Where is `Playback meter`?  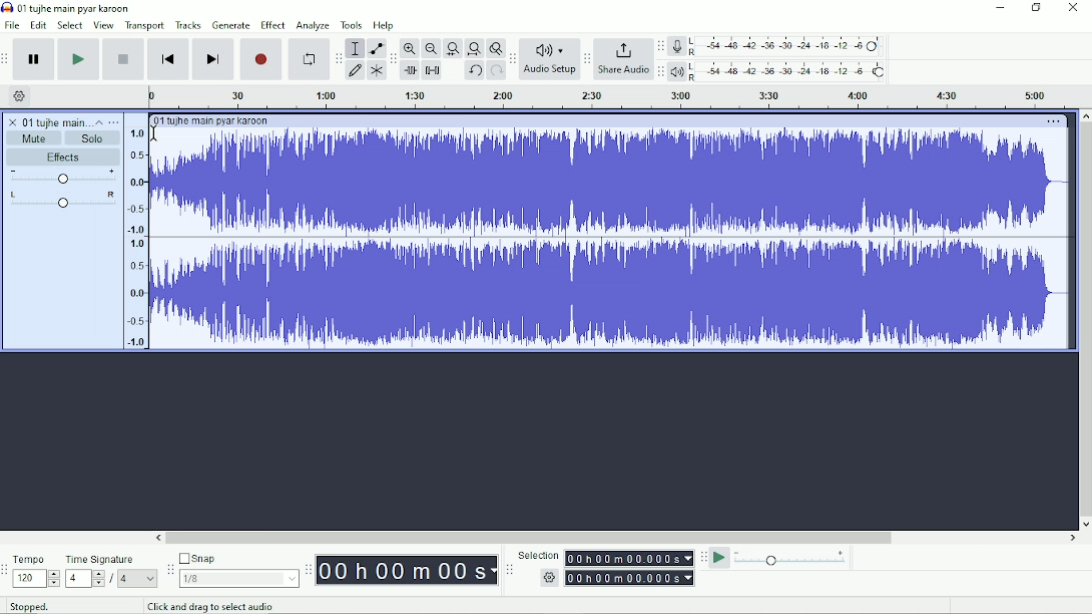 Playback meter is located at coordinates (778, 71).